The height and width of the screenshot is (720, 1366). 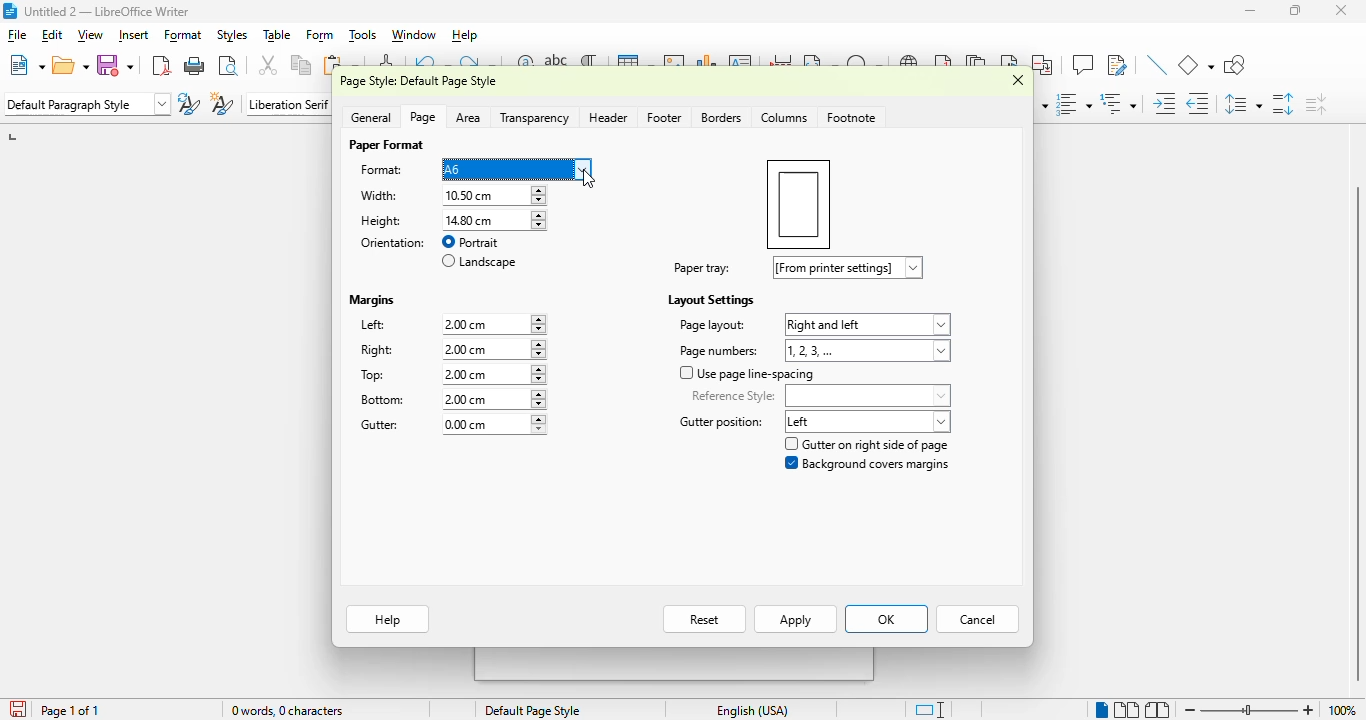 What do you see at coordinates (1019, 80) in the screenshot?
I see `close` at bounding box center [1019, 80].